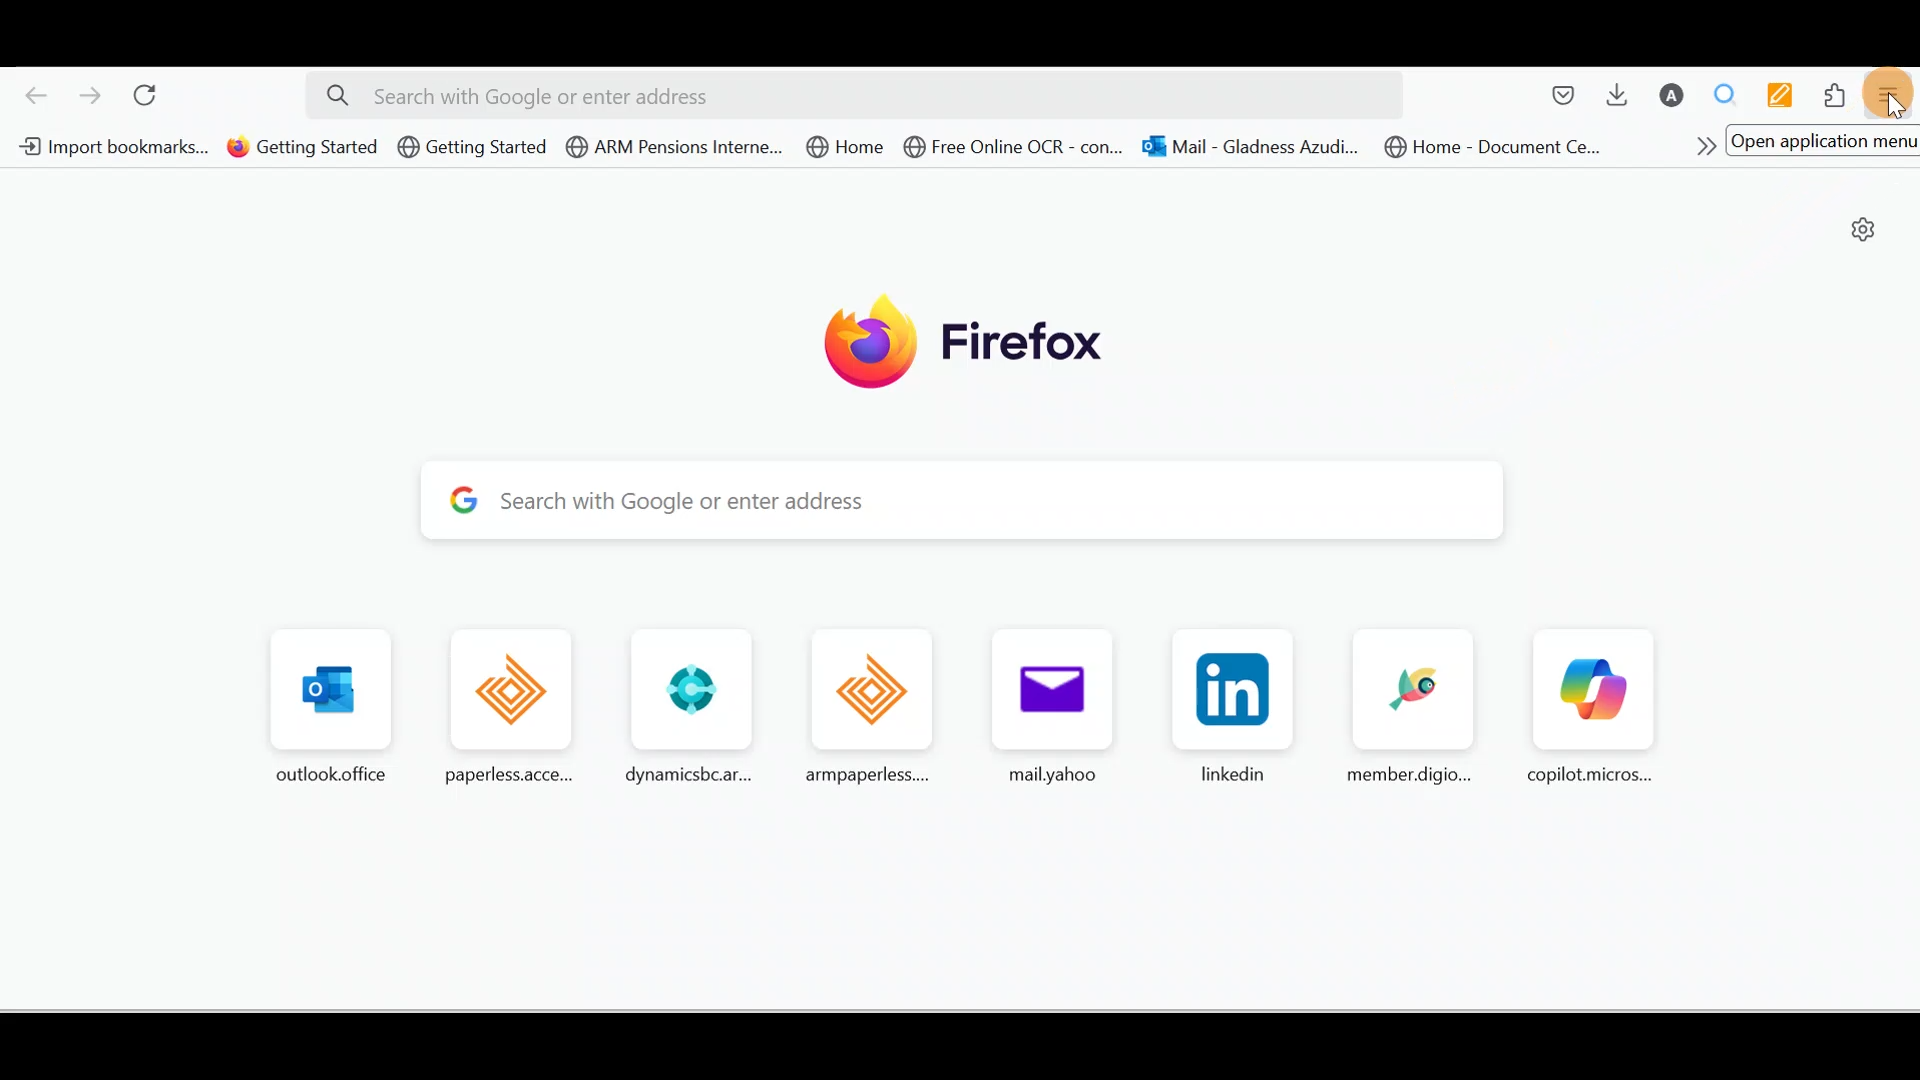 Image resolution: width=1920 pixels, height=1080 pixels. What do you see at coordinates (1249, 149) in the screenshot?
I see `Bookmark 7` at bounding box center [1249, 149].